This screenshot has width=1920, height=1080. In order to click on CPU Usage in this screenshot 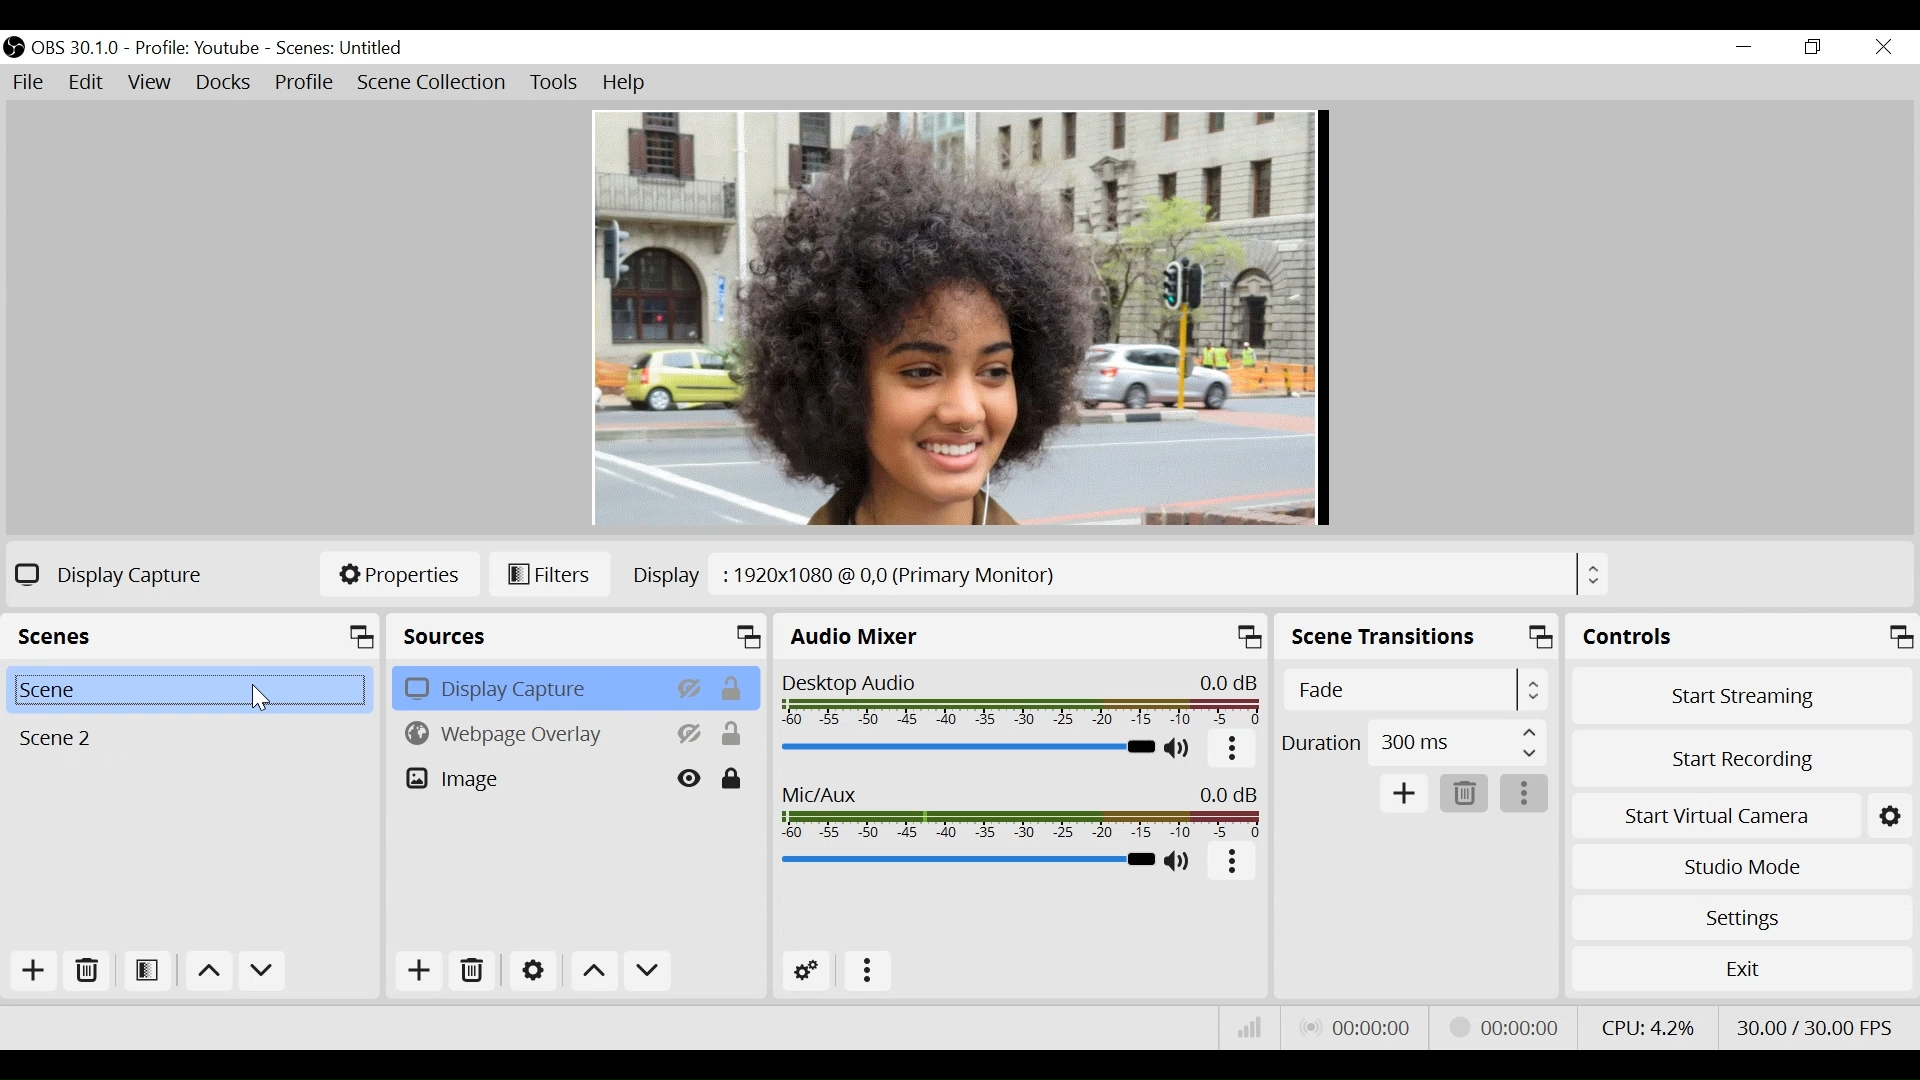, I will do `click(1648, 1026)`.